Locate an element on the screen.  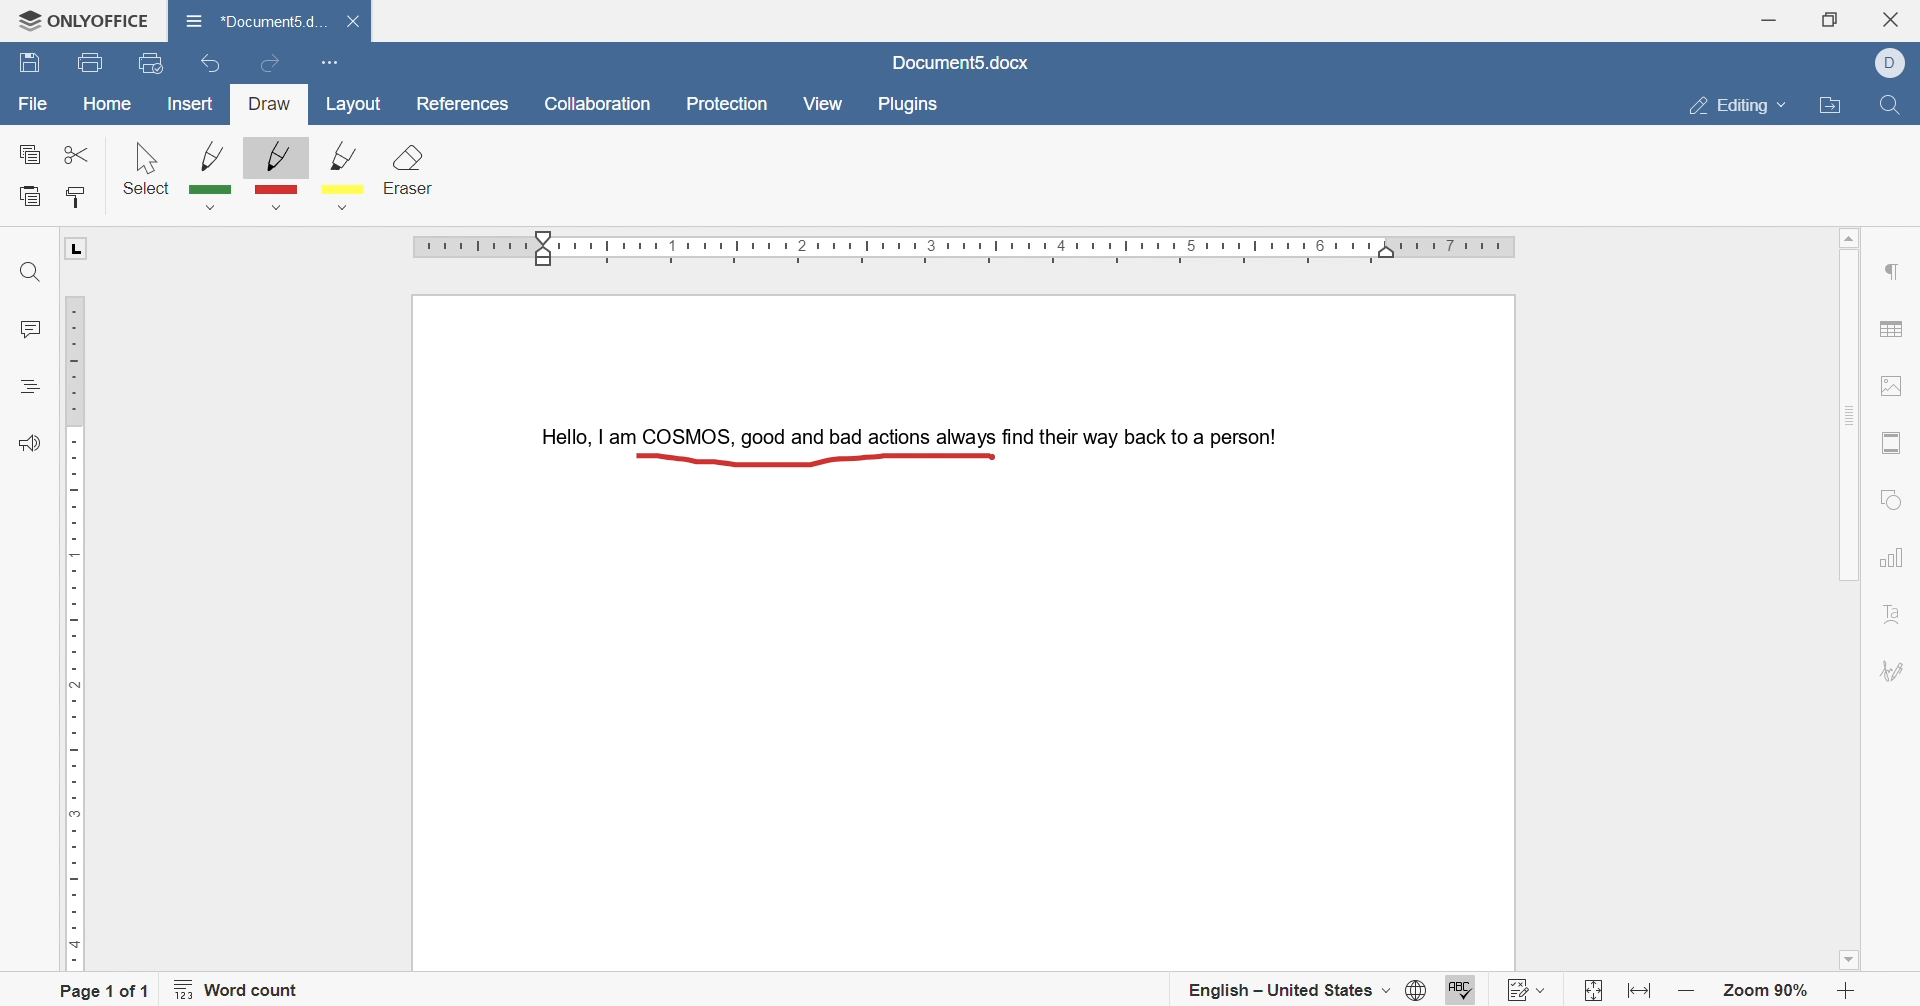
save is located at coordinates (30, 65).